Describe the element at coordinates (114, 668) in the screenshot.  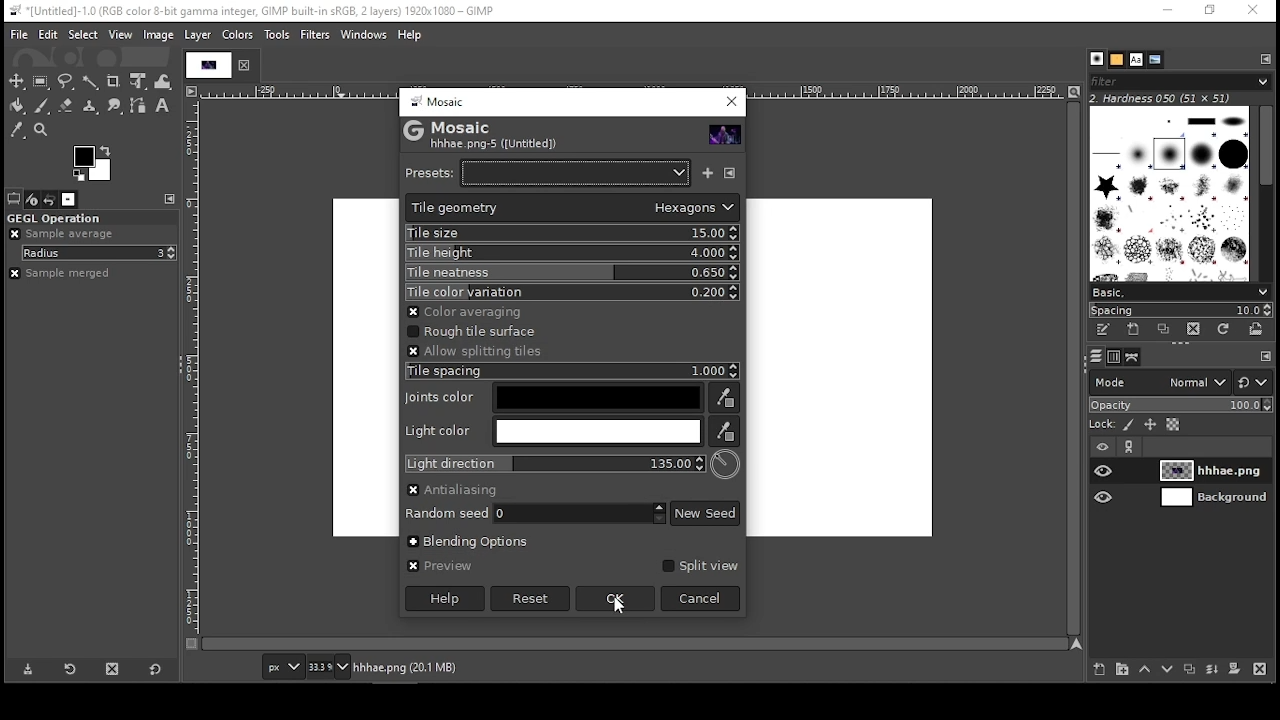
I see `delete tool preset` at that location.